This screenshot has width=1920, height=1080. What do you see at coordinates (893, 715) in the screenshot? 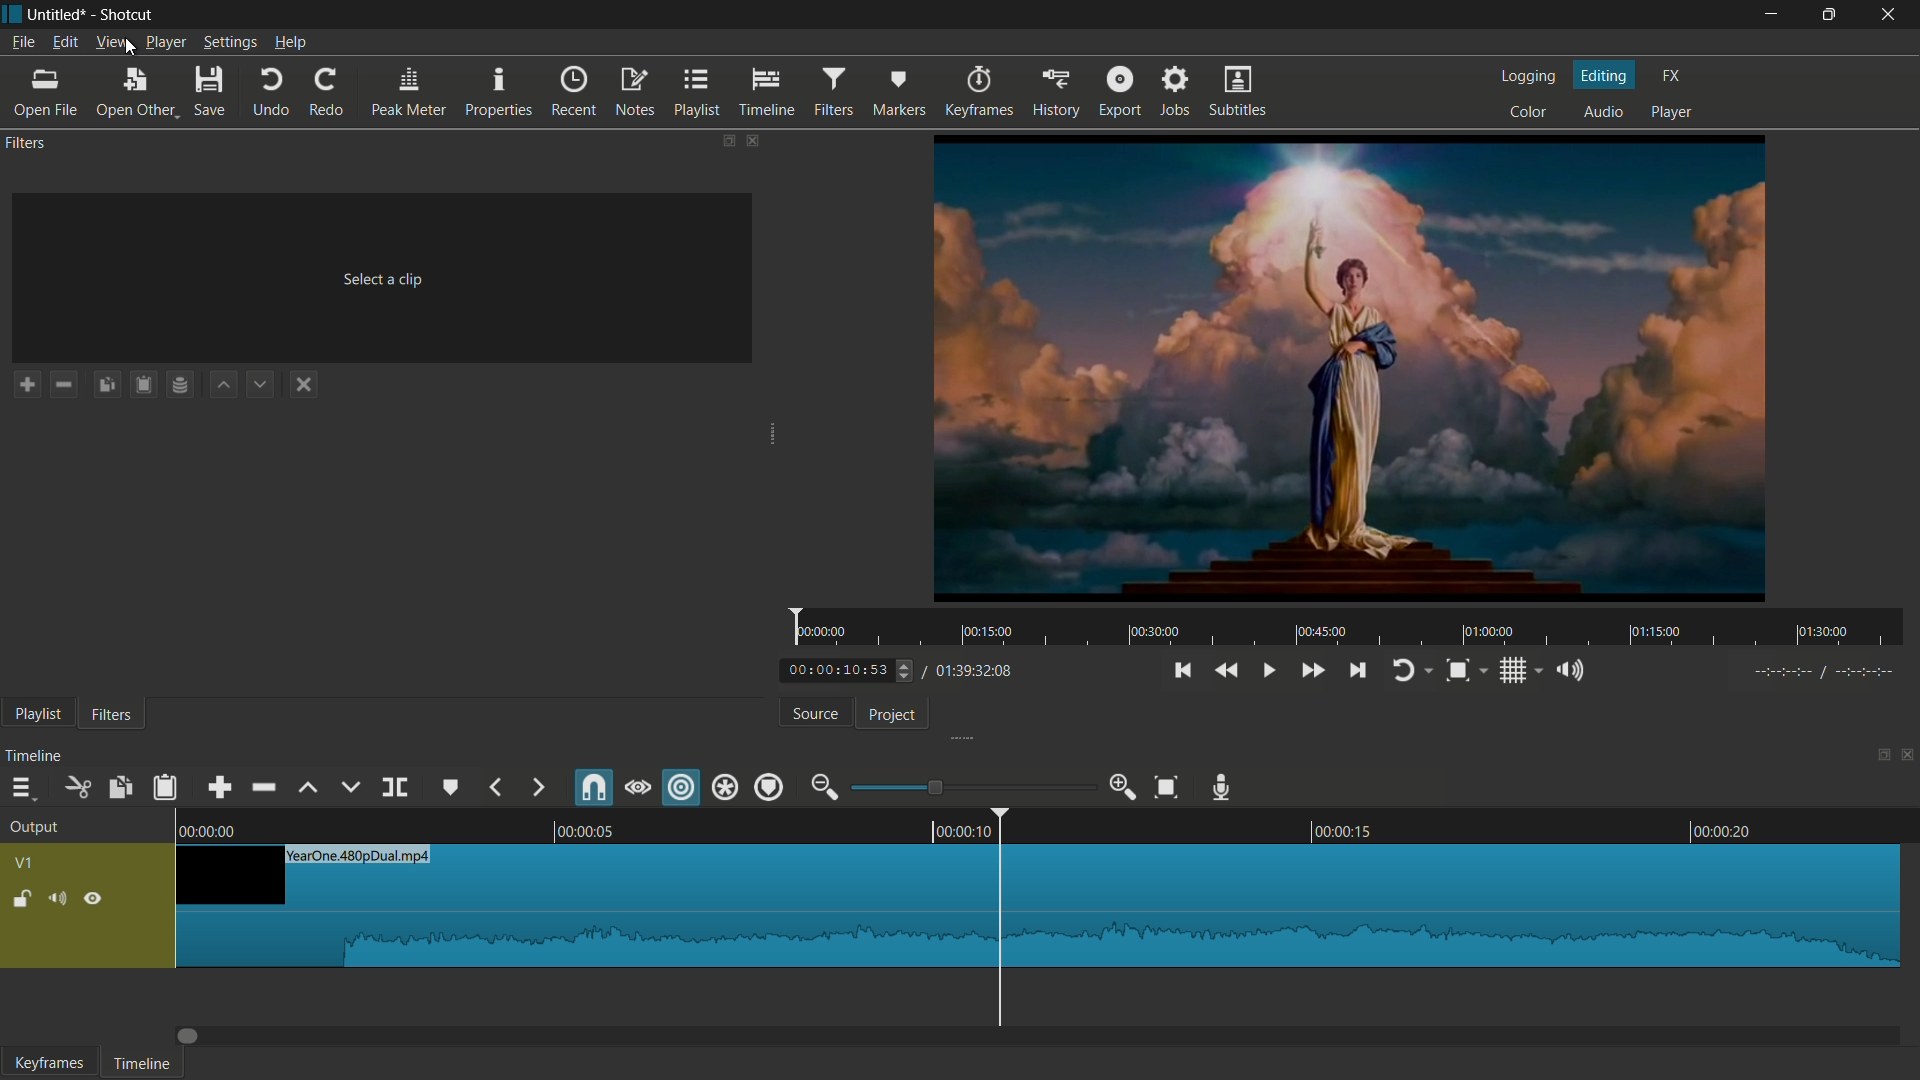
I see `project` at bounding box center [893, 715].